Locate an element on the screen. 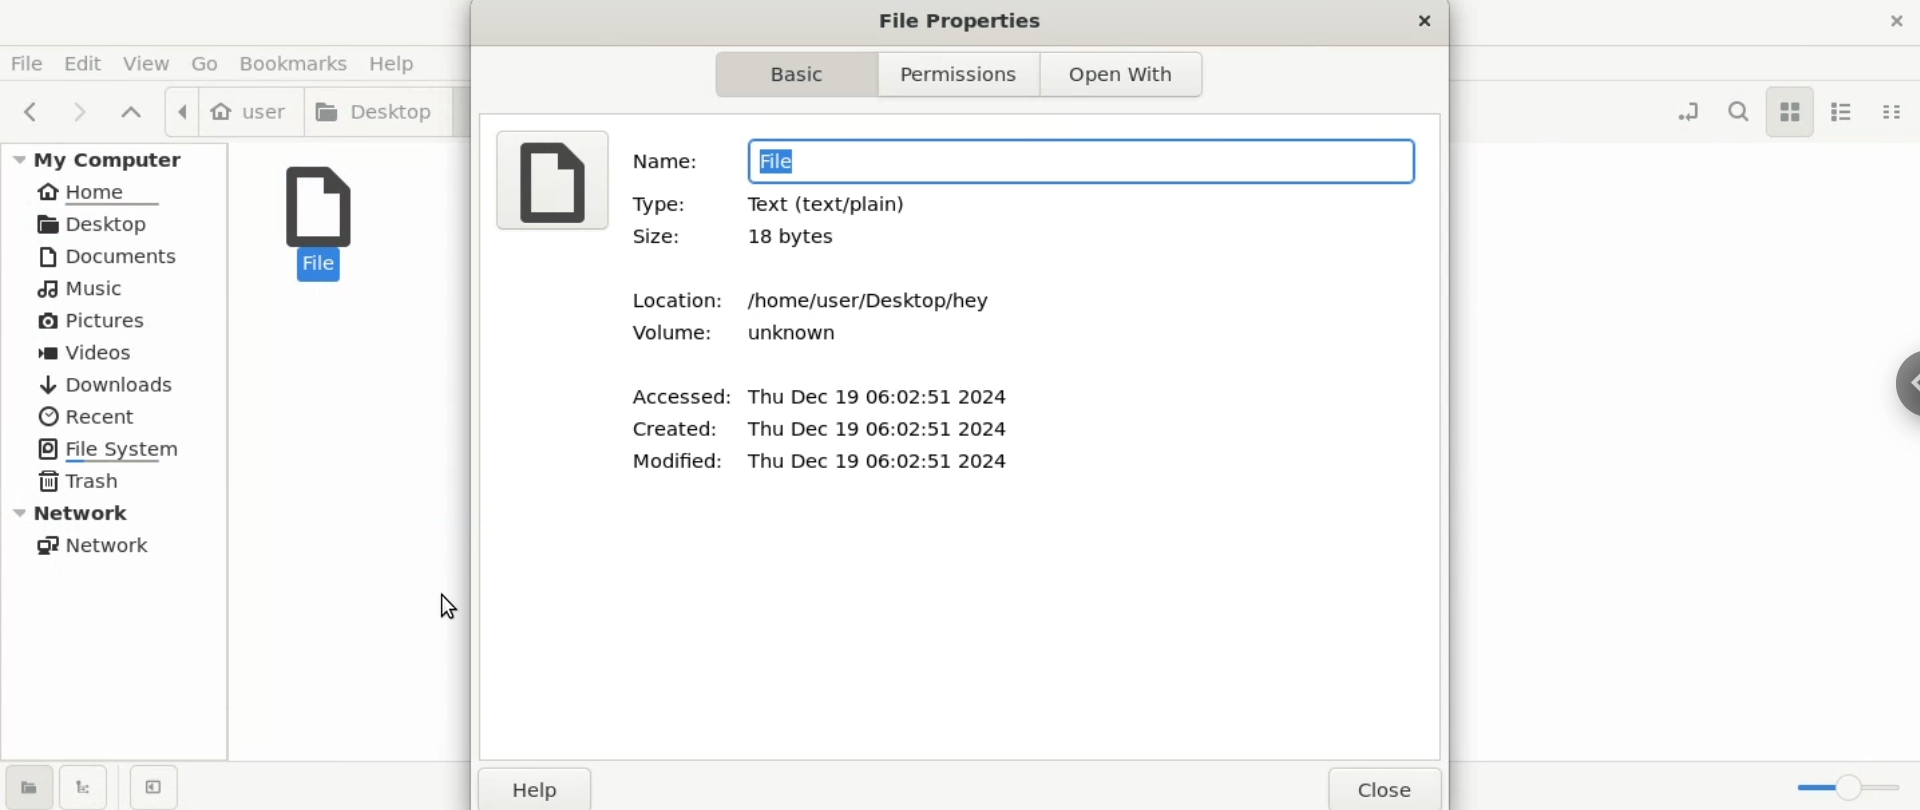 This screenshot has height=810, width=1920. close is located at coordinates (1425, 21).